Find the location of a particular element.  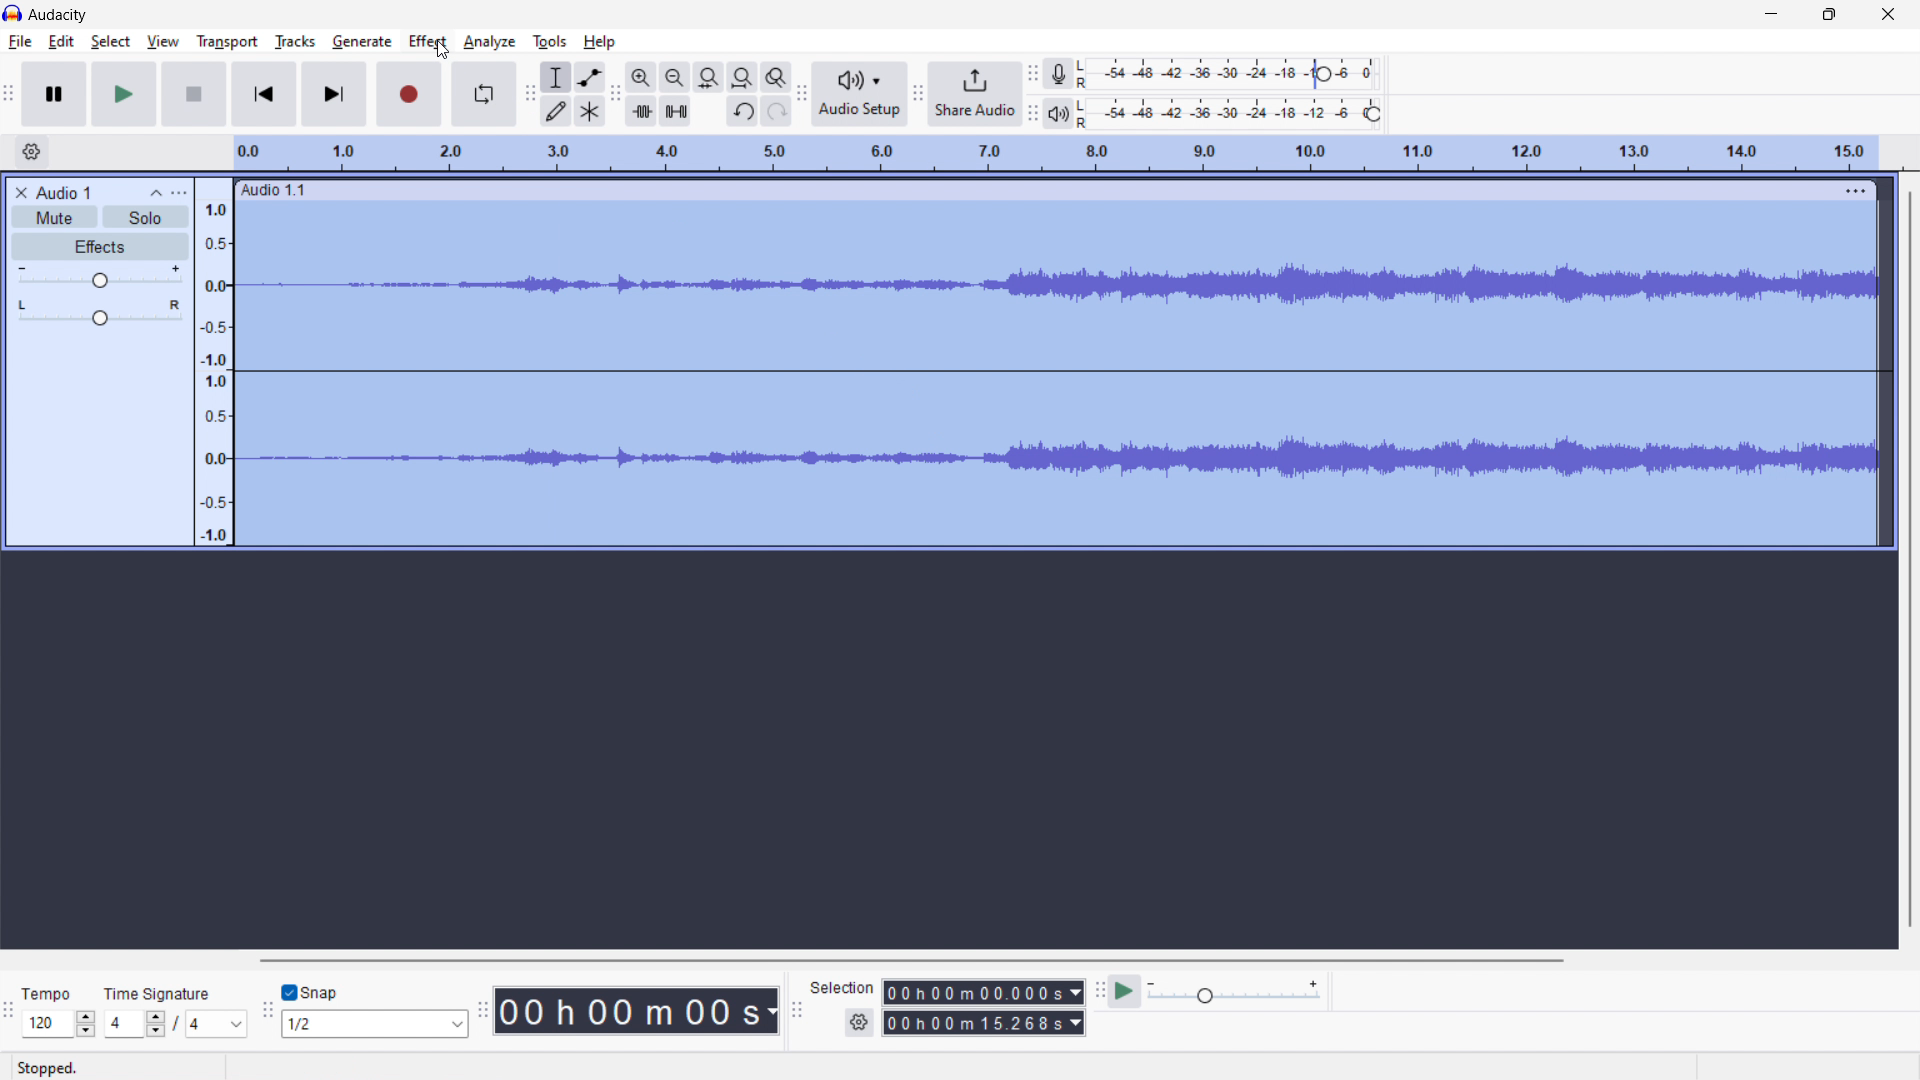

multi tool is located at coordinates (591, 111).